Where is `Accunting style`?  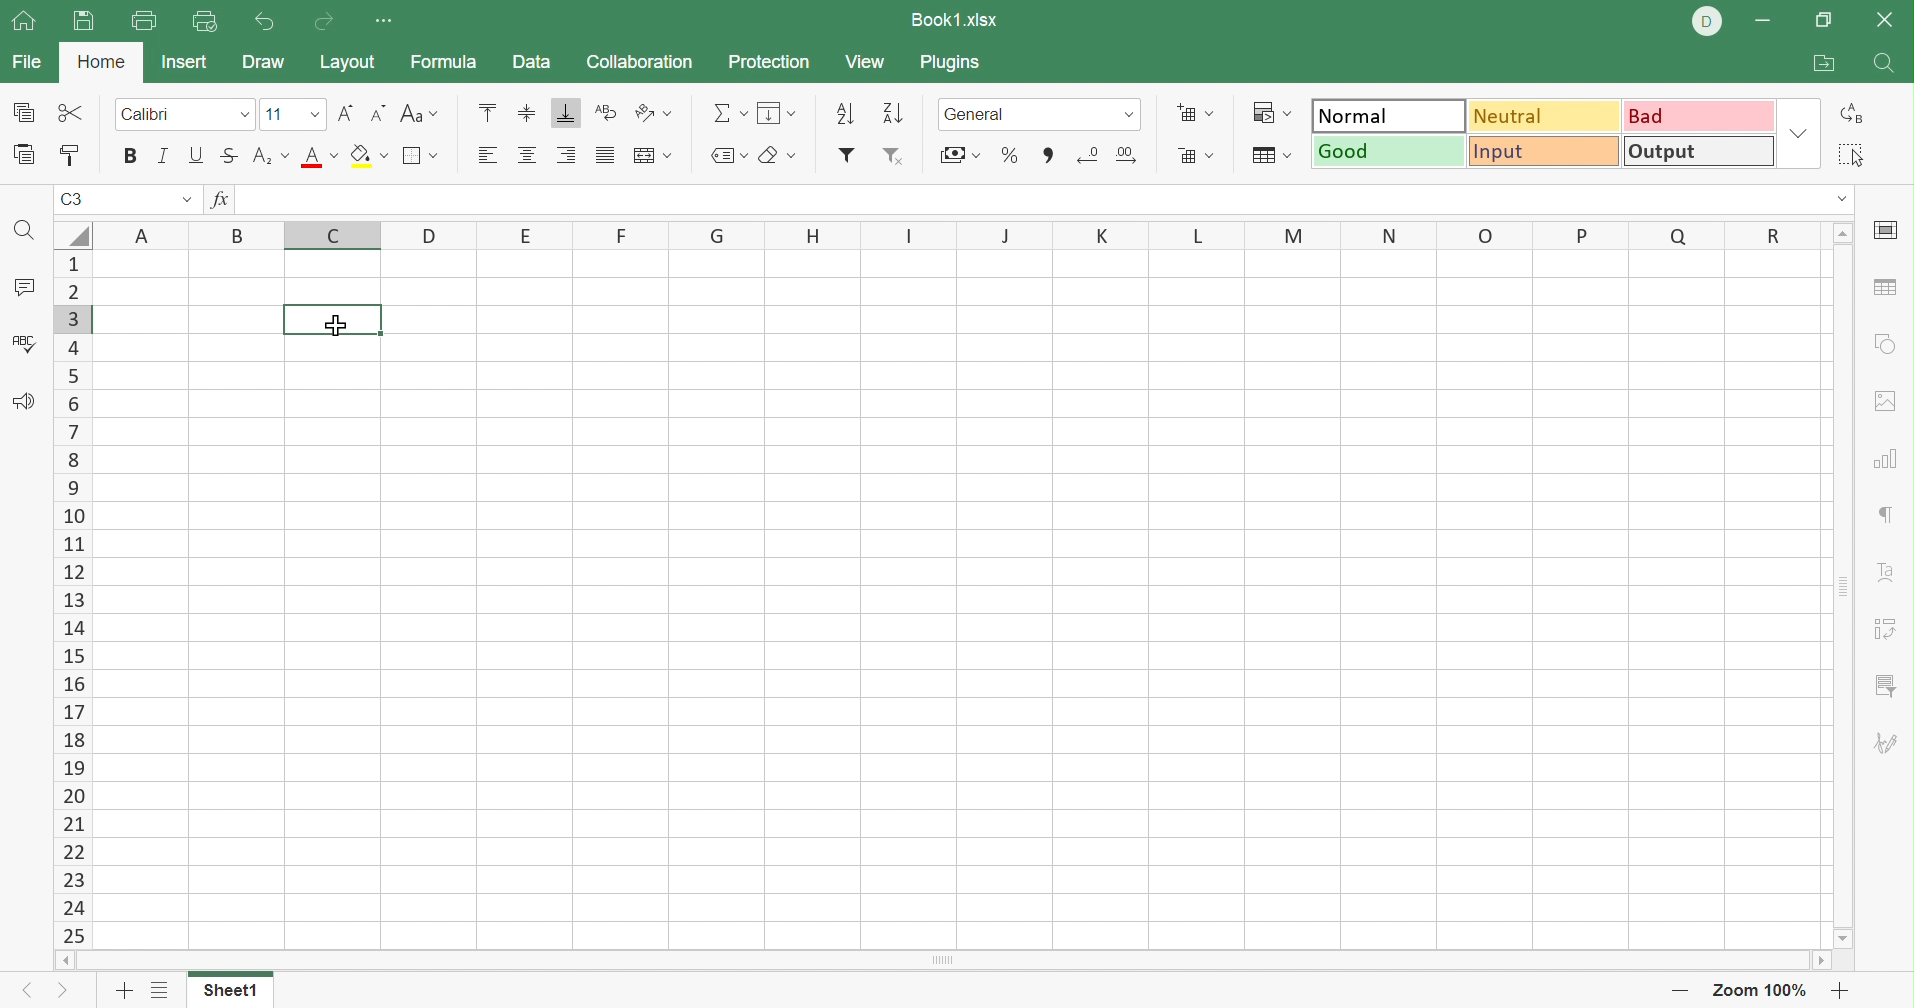
Accunting style is located at coordinates (964, 154).